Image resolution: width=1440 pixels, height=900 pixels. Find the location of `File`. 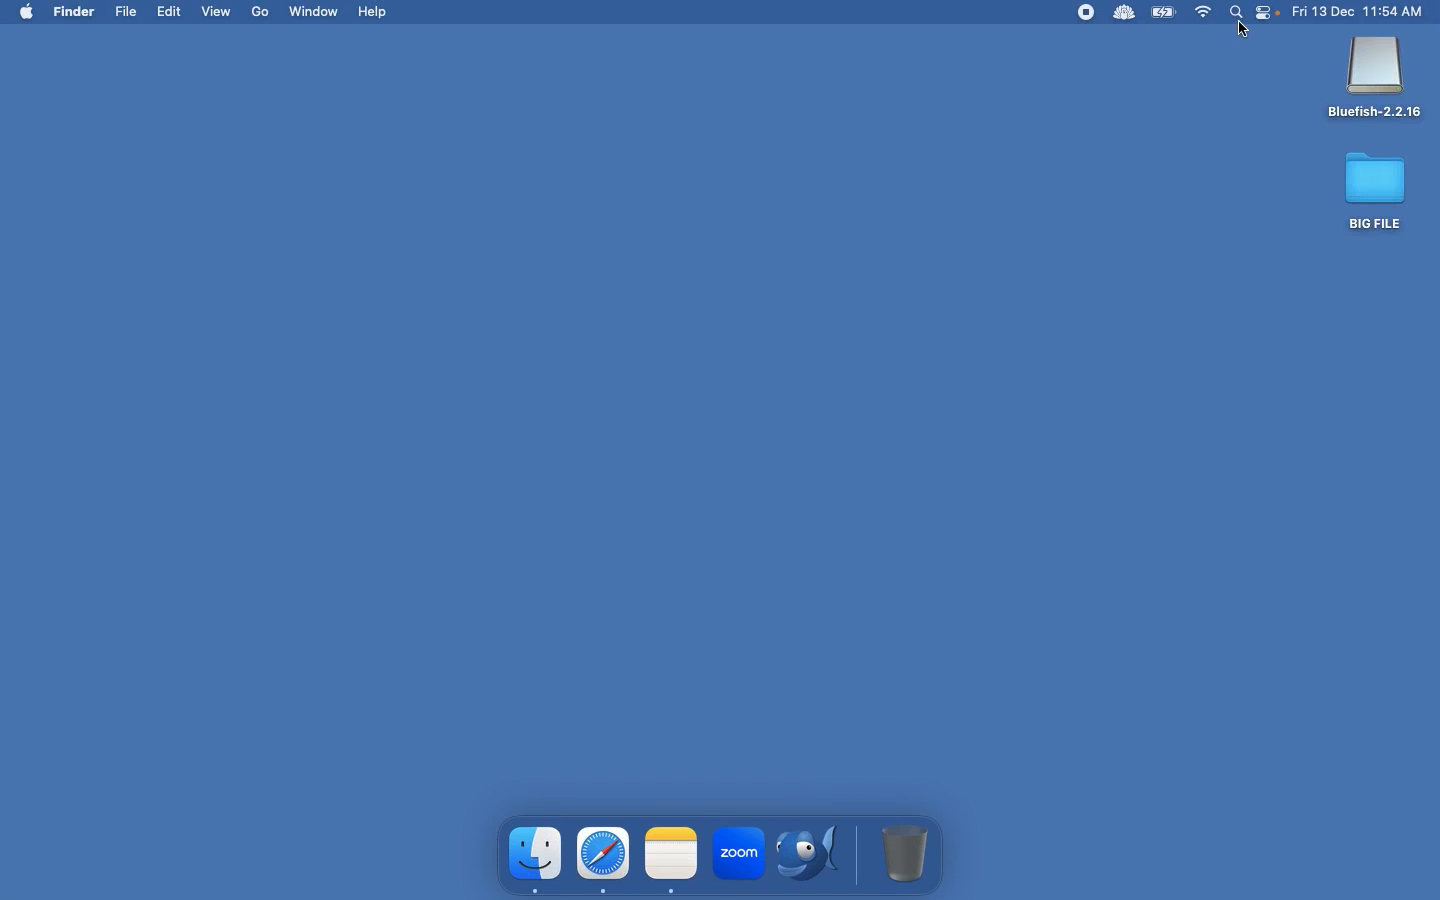

File is located at coordinates (128, 12).